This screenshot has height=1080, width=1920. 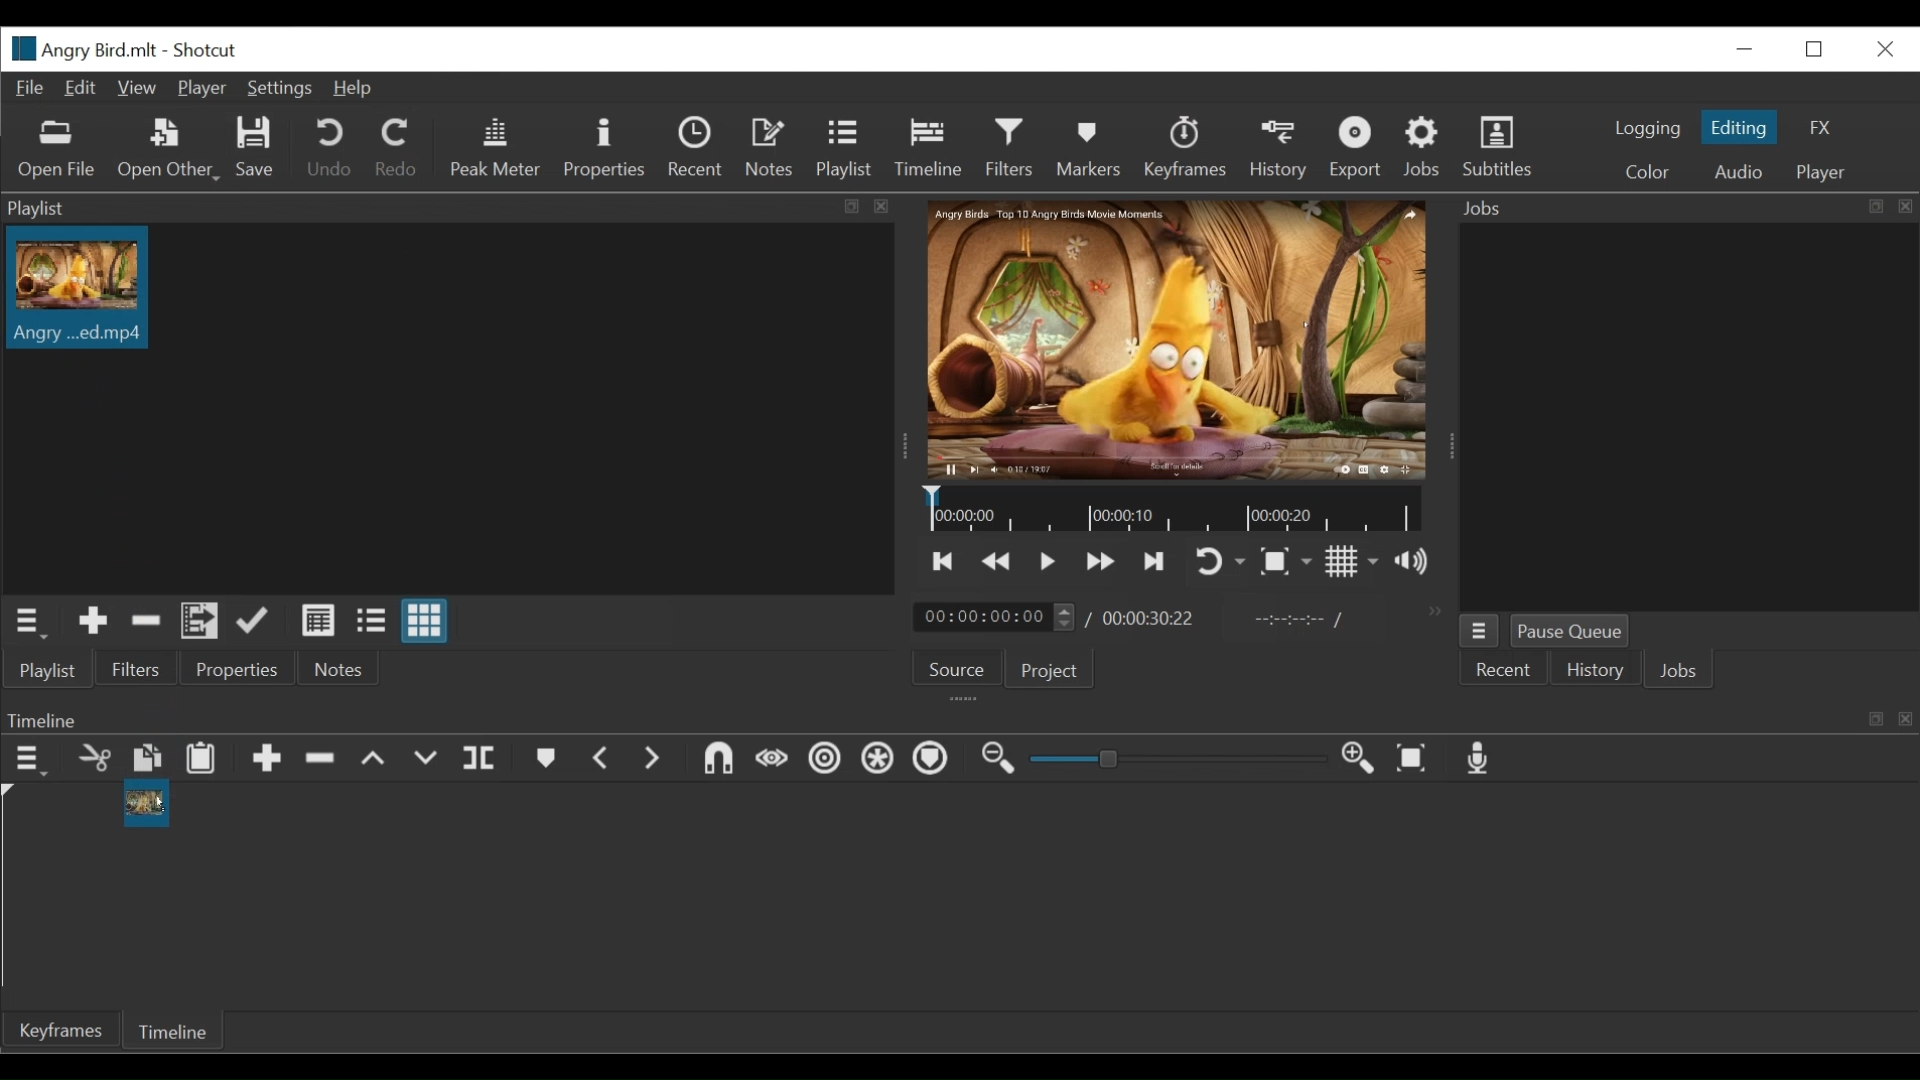 I want to click on current duration, so click(x=993, y=617).